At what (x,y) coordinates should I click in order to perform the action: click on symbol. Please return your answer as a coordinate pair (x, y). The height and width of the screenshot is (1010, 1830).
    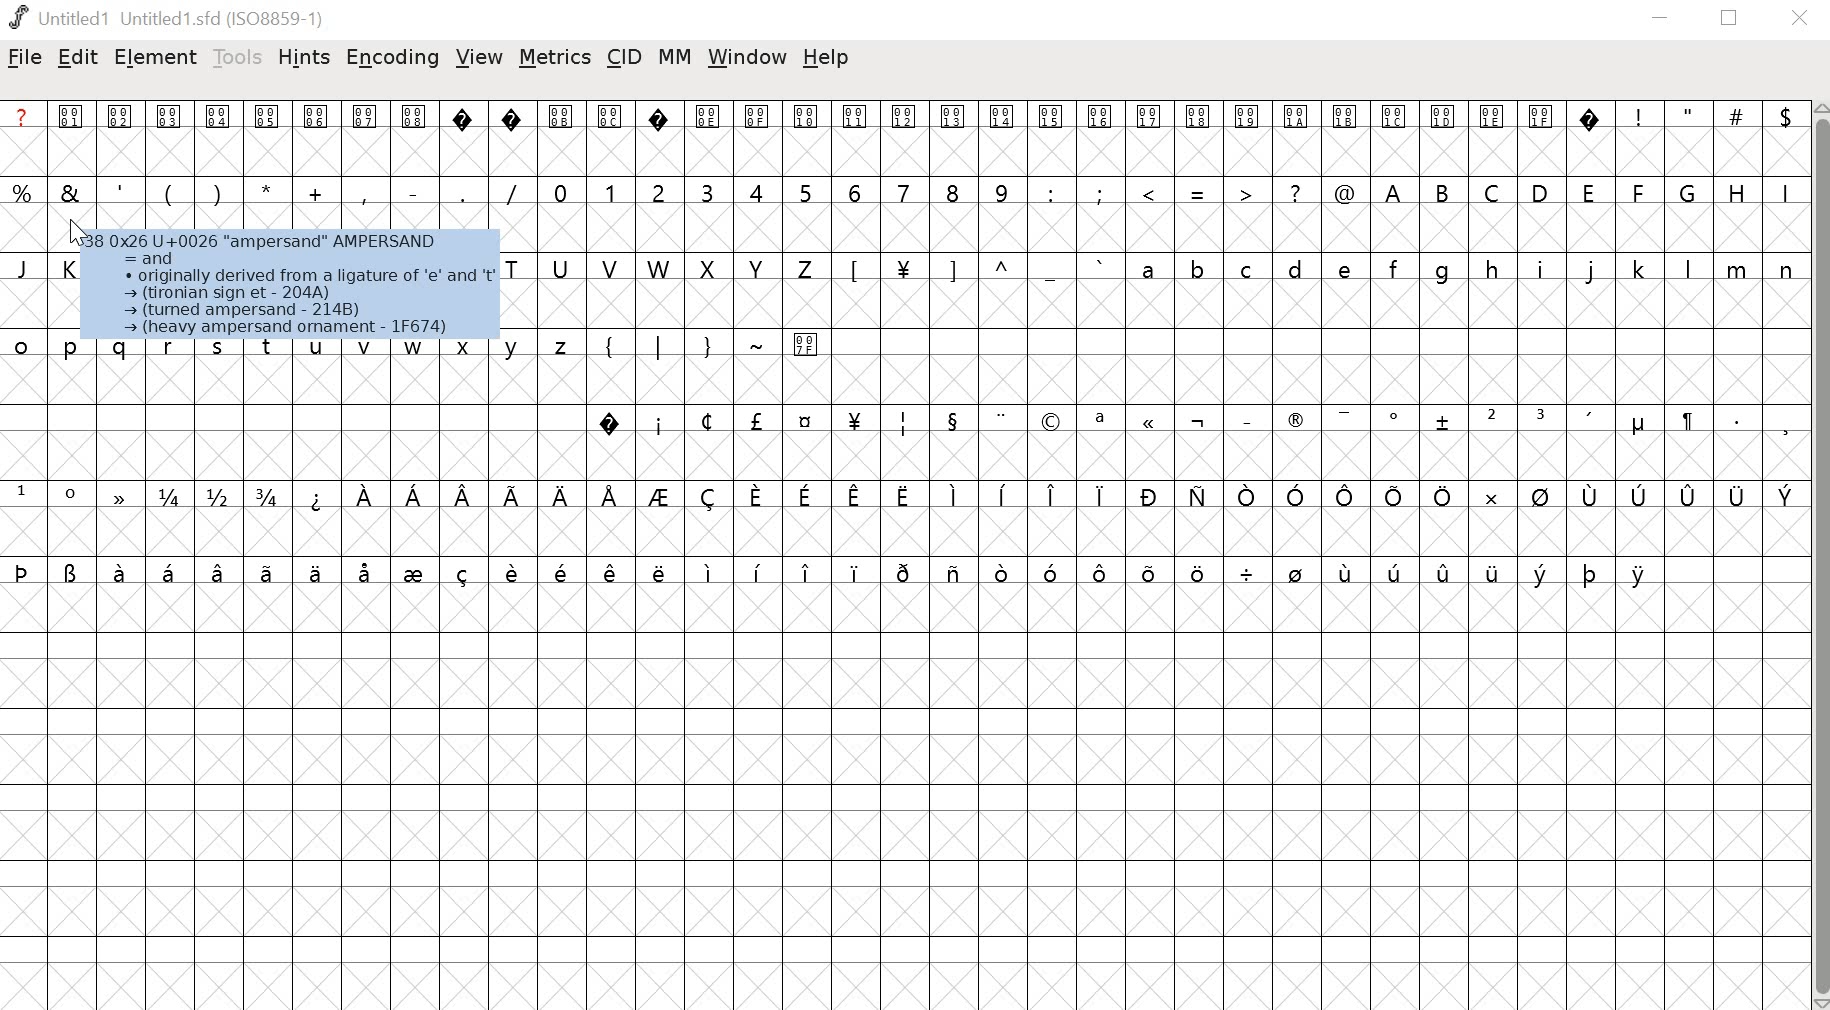
    Looking at the image, I should click on (23, 570).